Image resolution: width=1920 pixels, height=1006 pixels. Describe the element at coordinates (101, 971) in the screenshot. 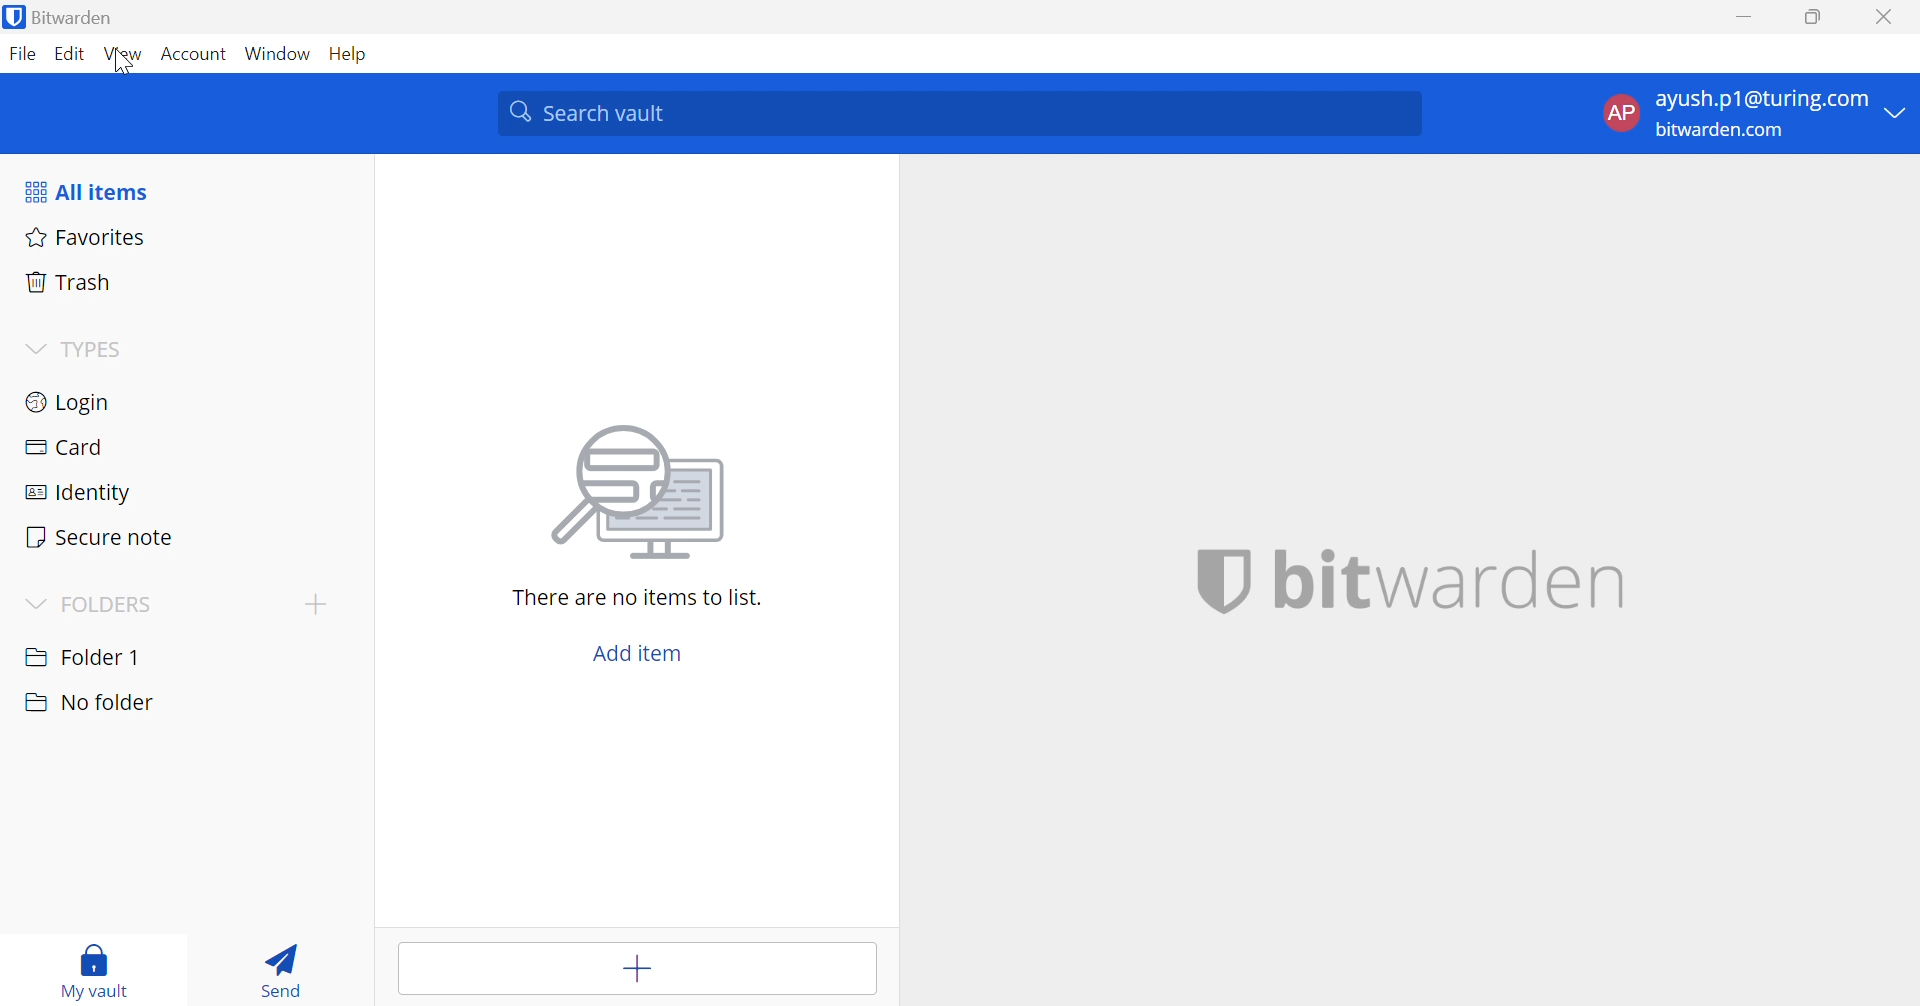

I see `My vault` at that location.